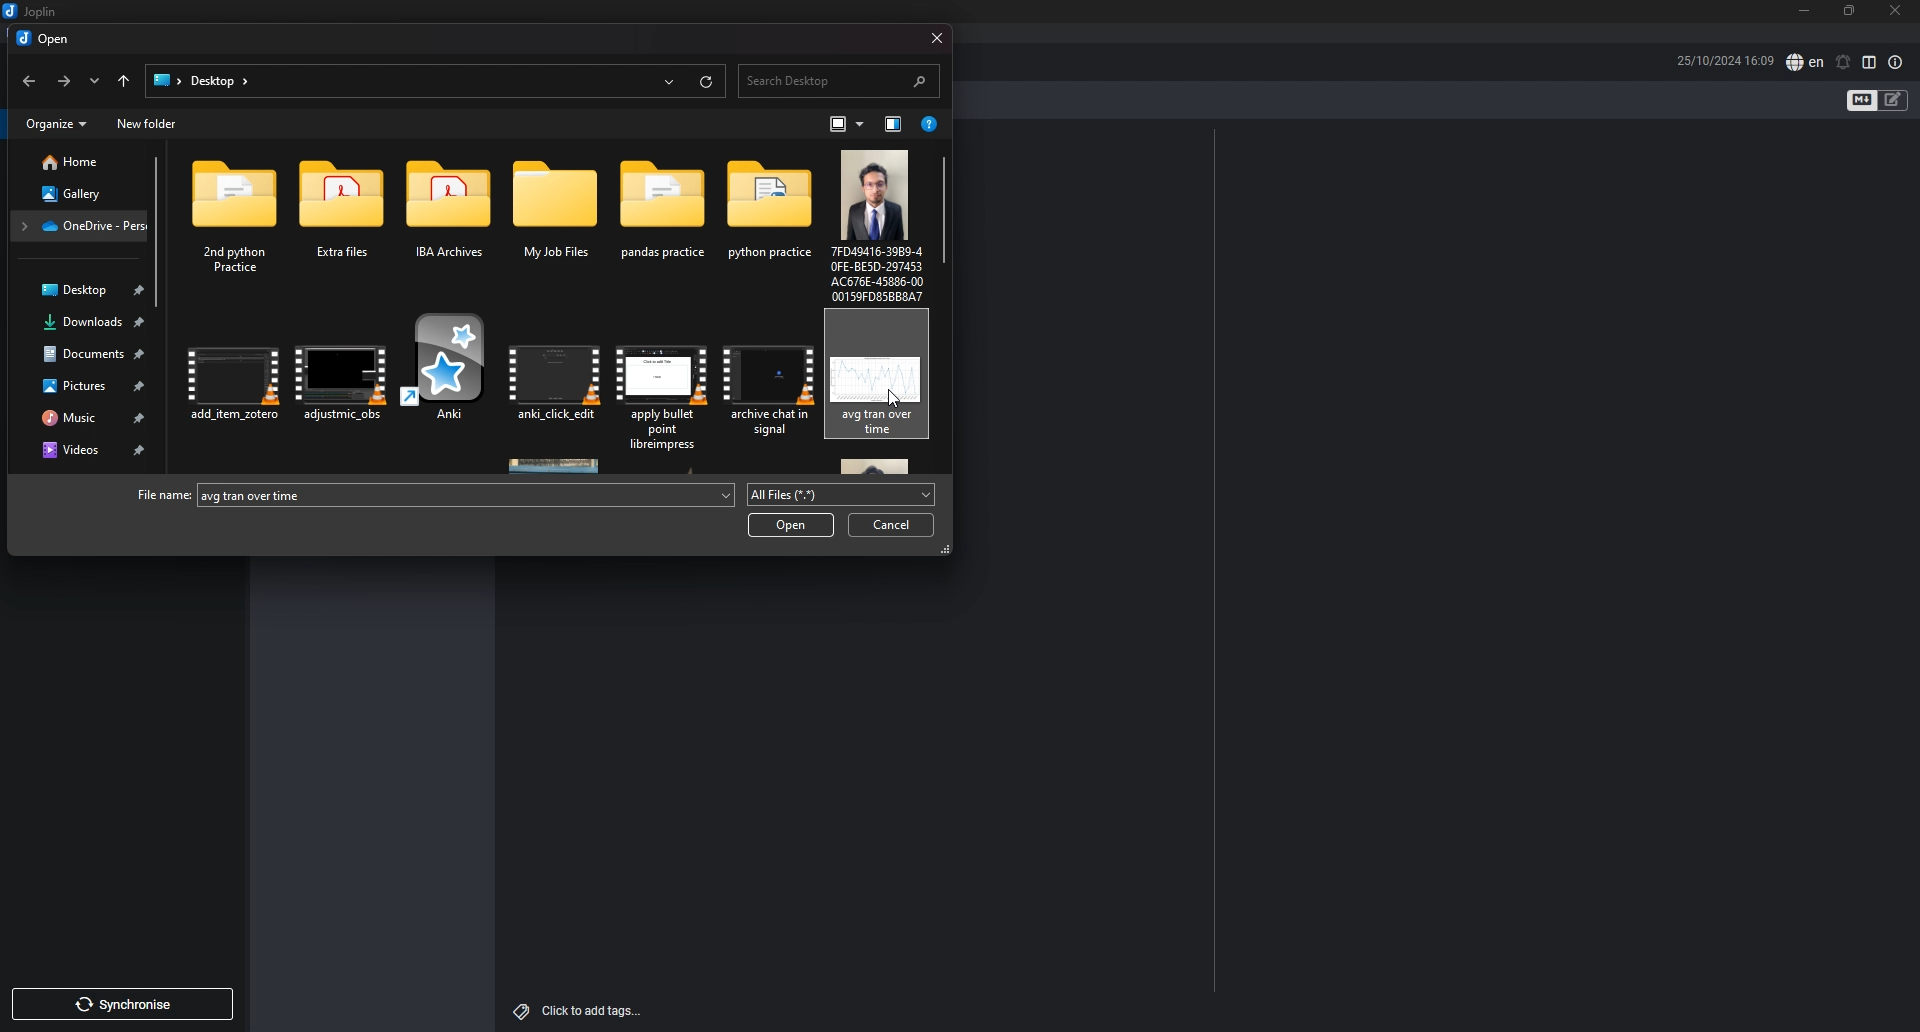 The image size is (1920, 1032). What do you see at coordinates (220, 80) in the screenshot?
I see `desktop` at bounding box center [220, 80].